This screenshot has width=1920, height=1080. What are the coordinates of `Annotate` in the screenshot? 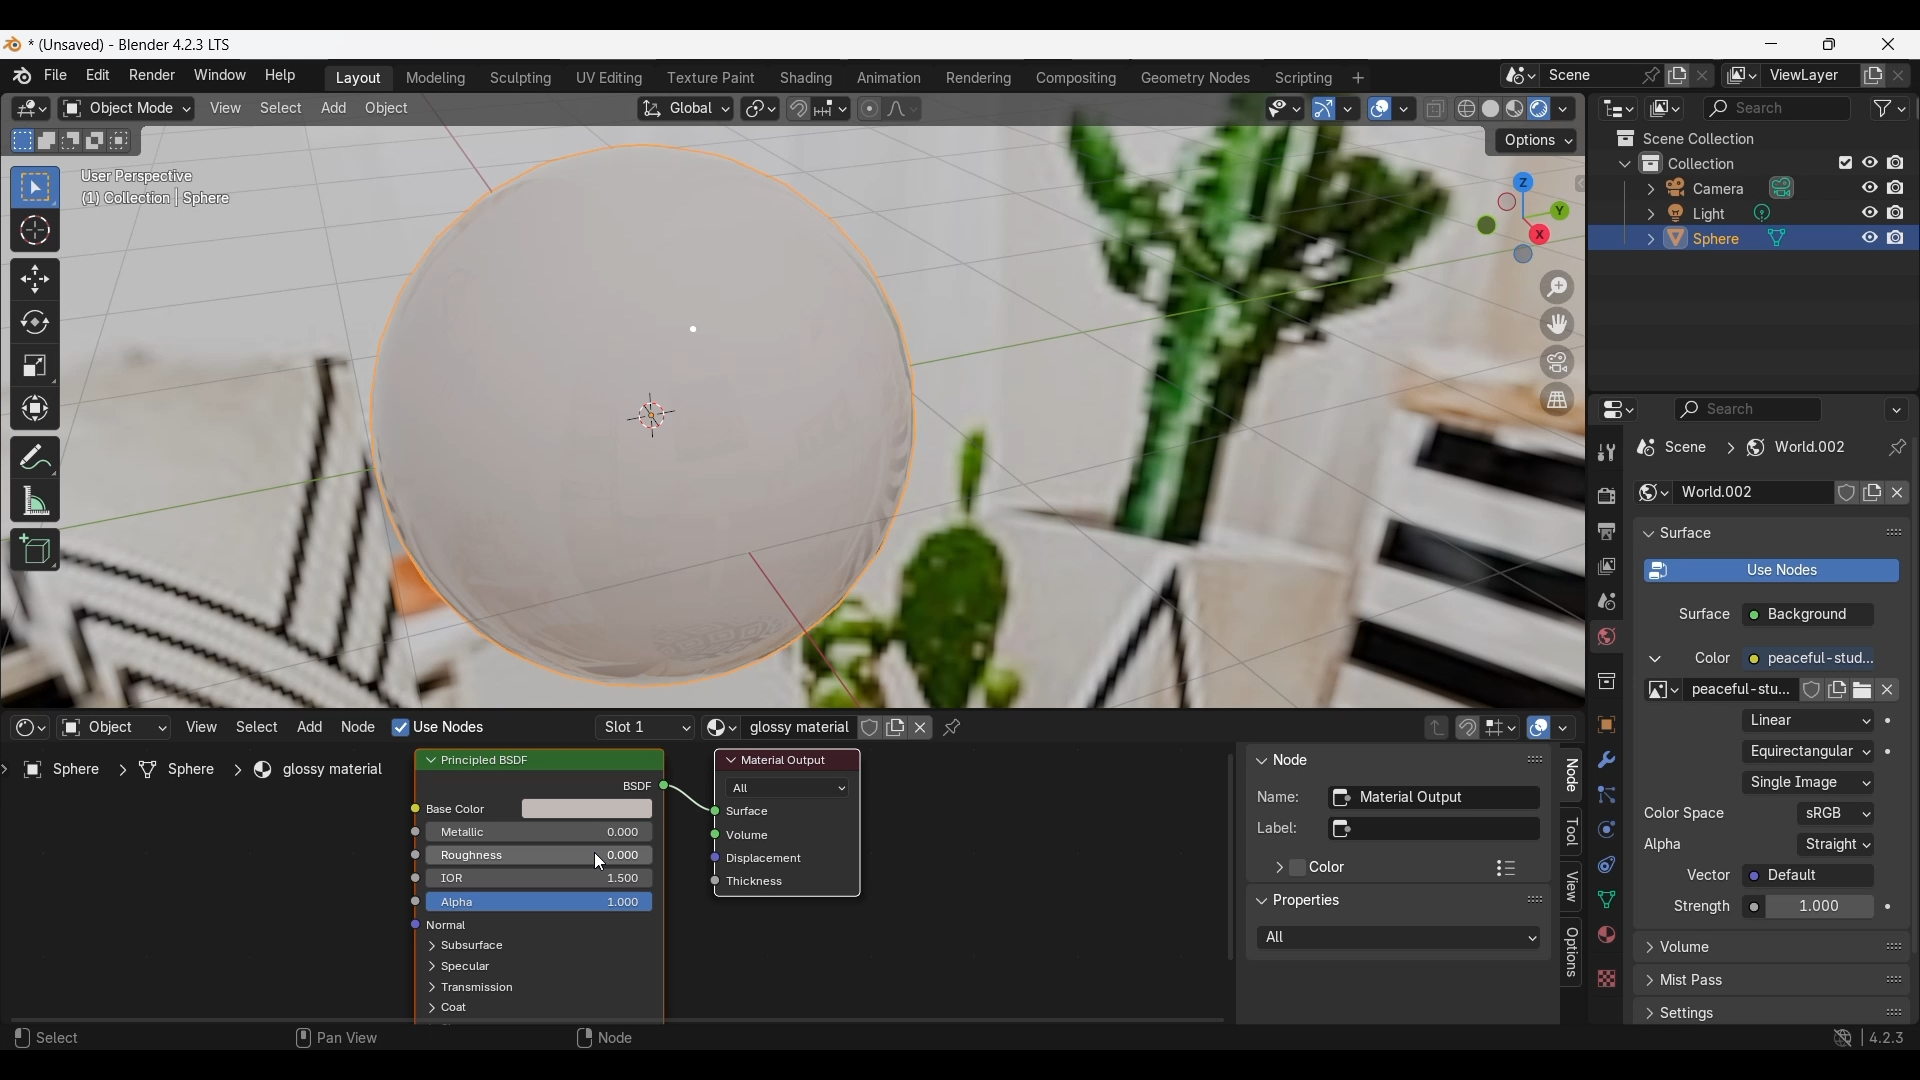 It's located at (36, 458).